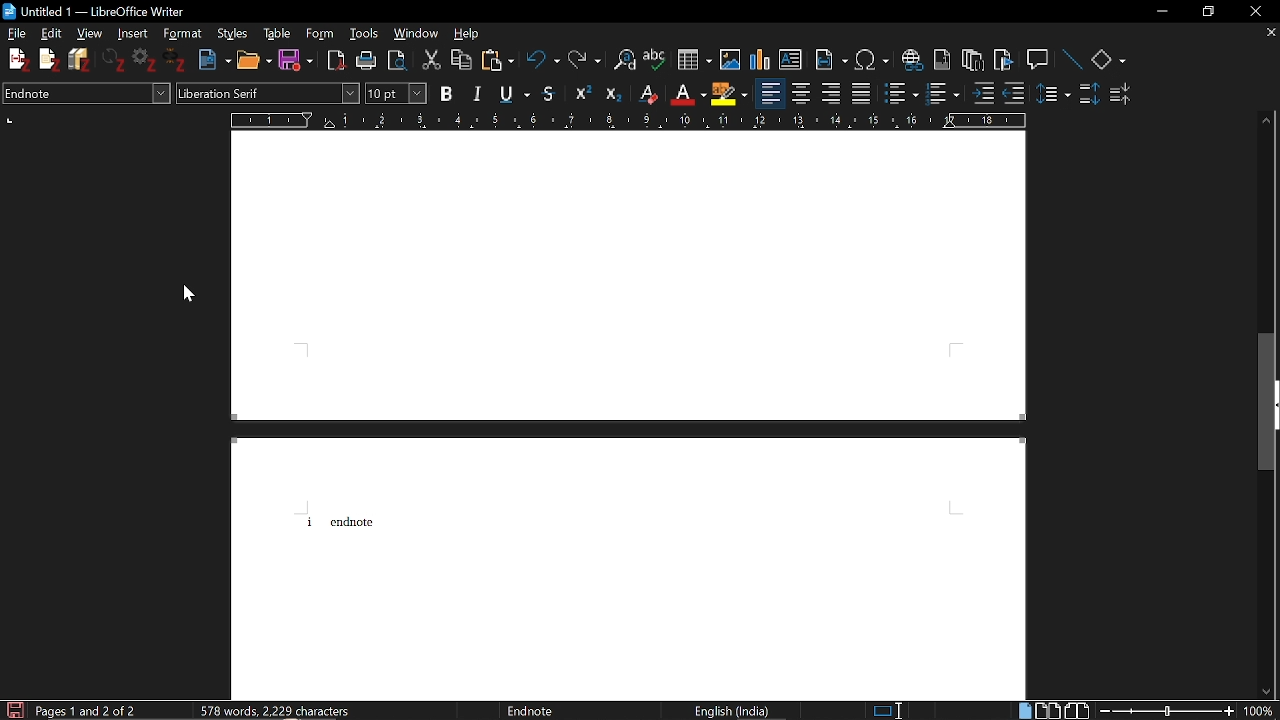 Image resolution: width=1280 pixels, height=720 pixels. I want to click on Superscript, so click(582, 94).